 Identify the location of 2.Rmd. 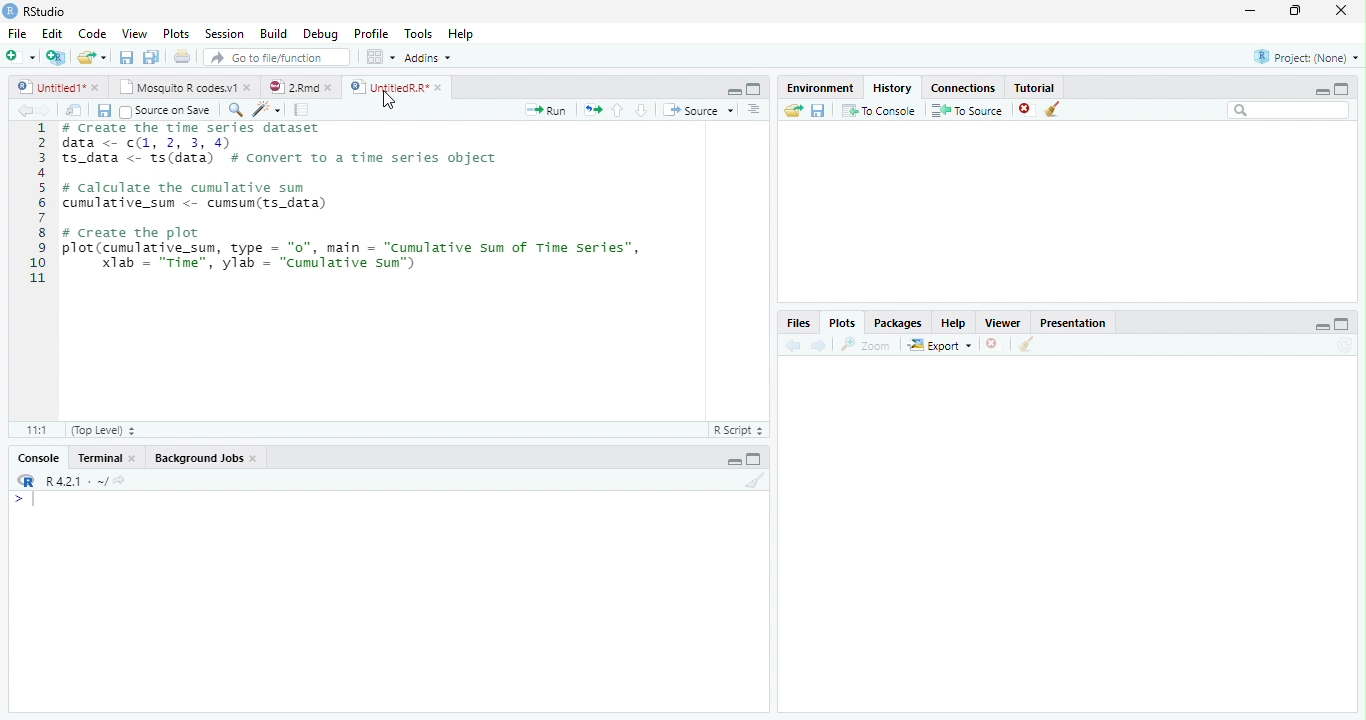
(303, 88).